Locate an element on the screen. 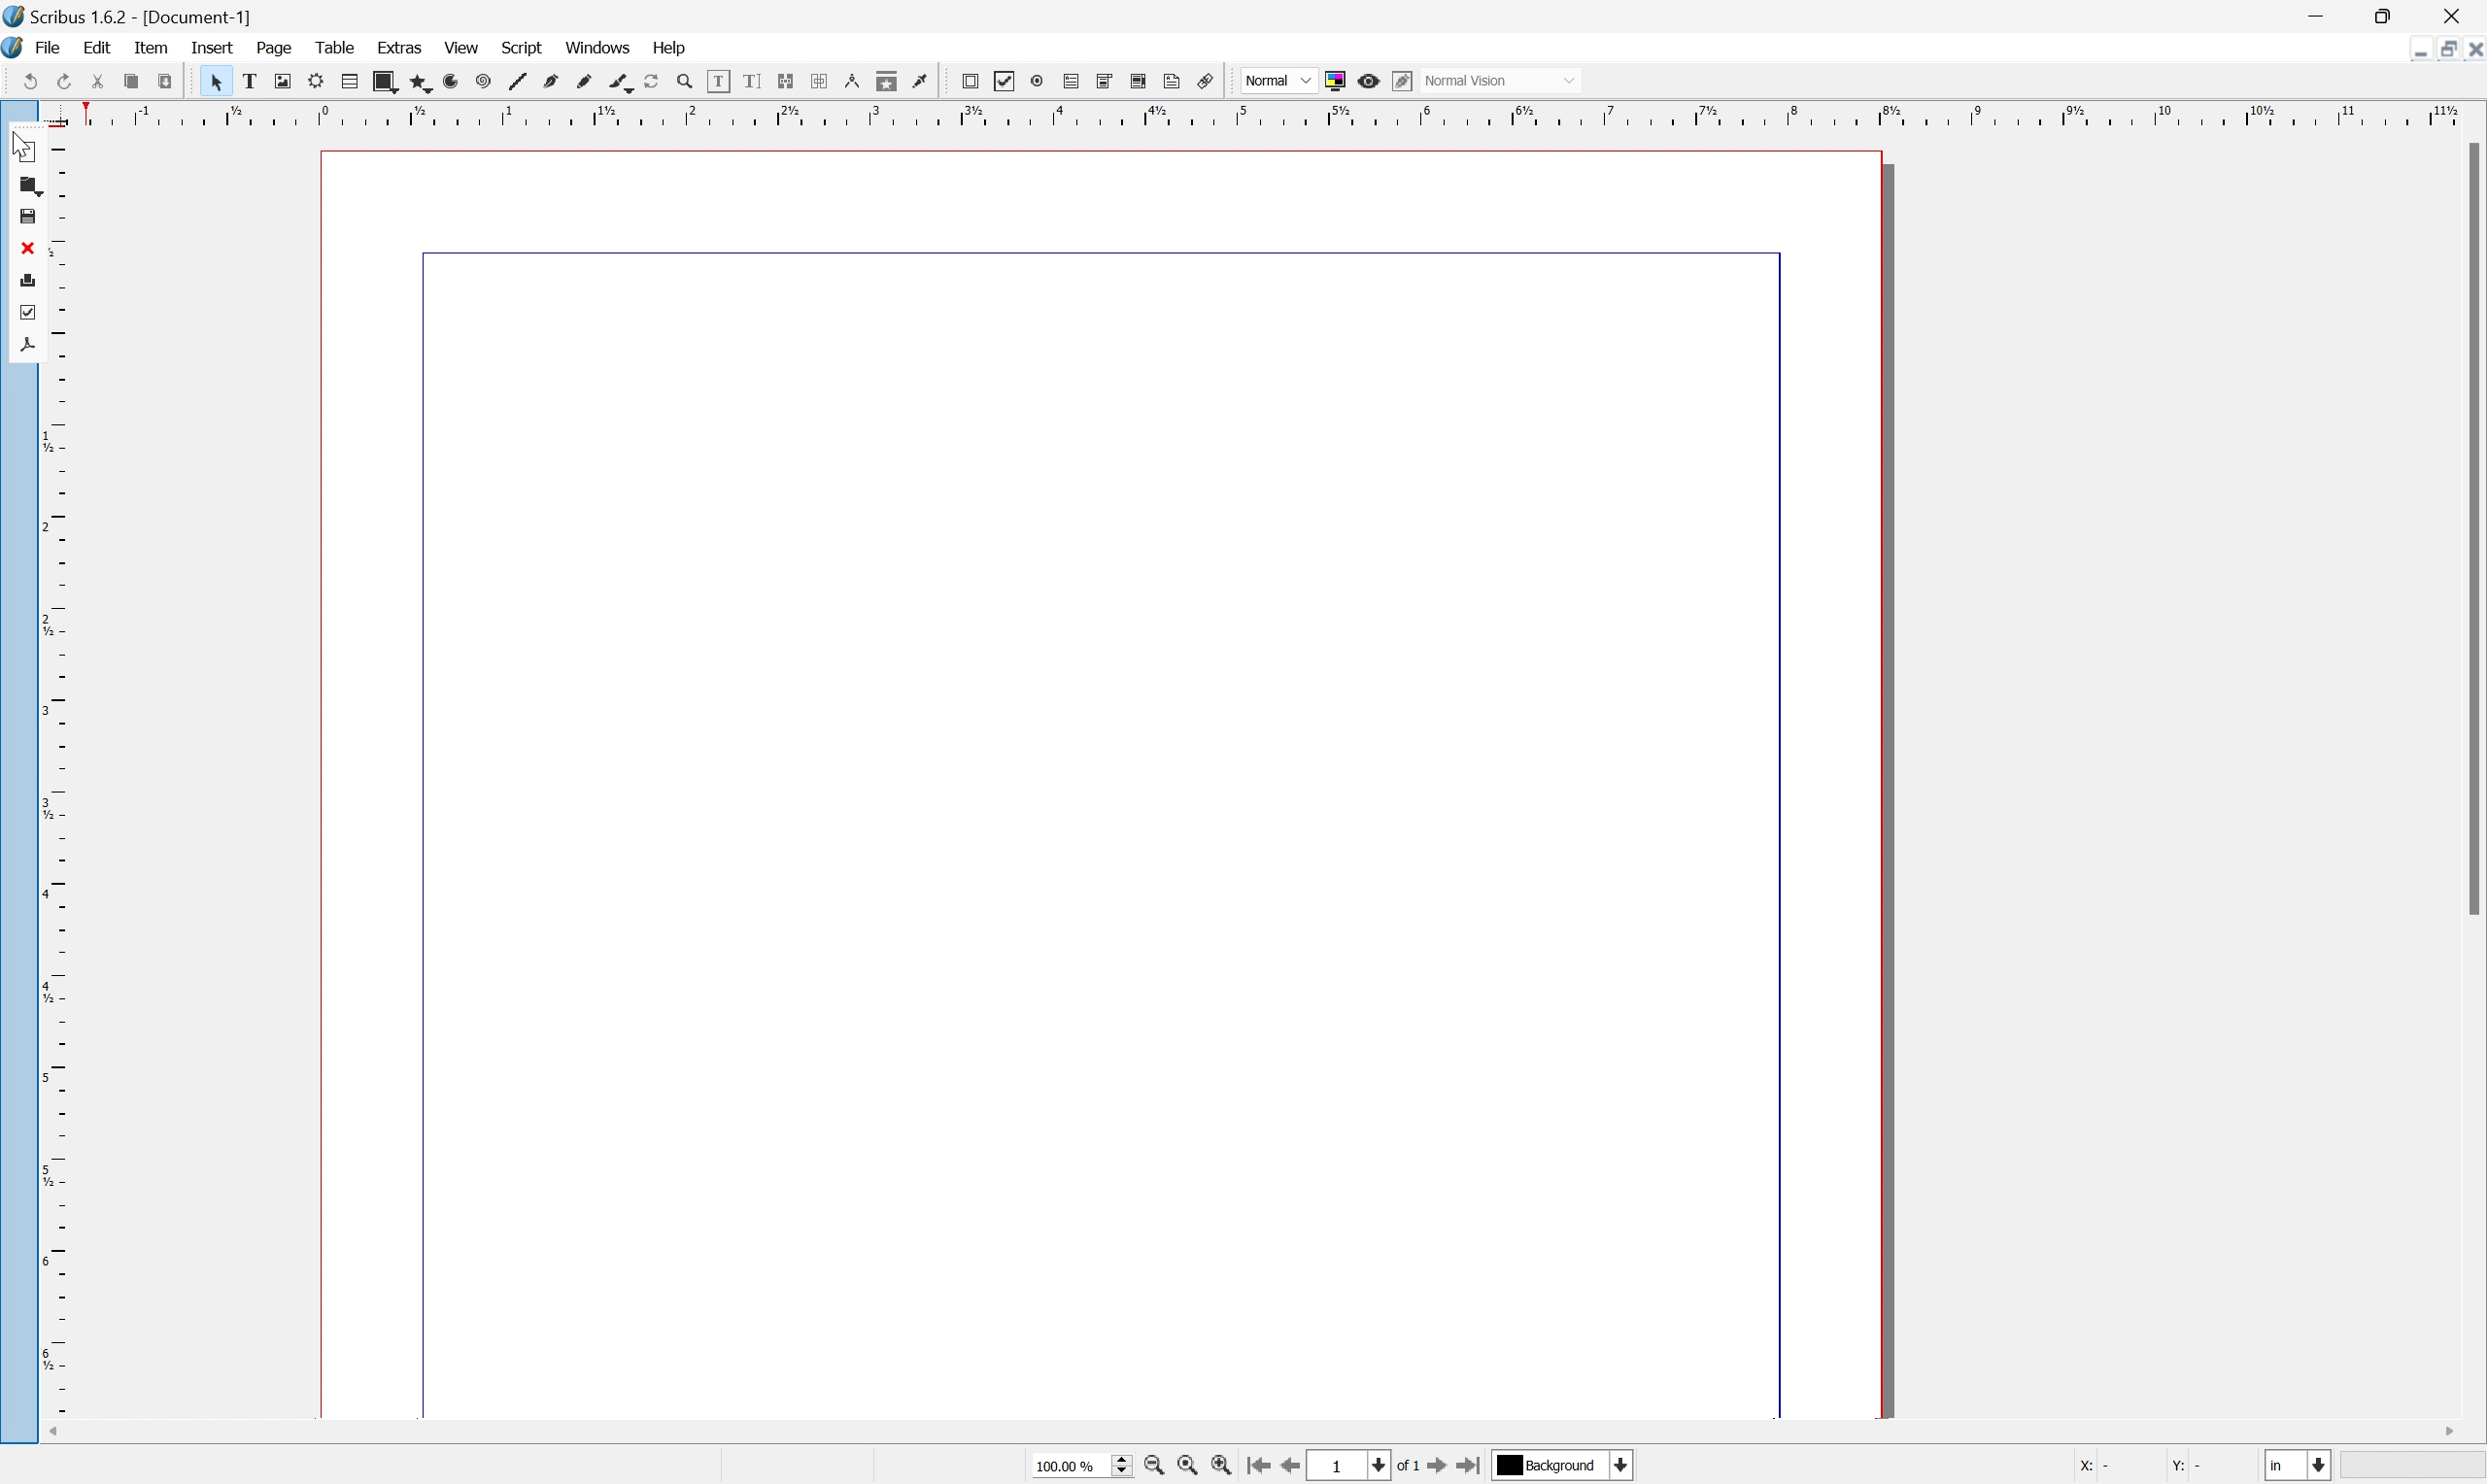  zoom to 100% is located at coordinates (1183, 1468).